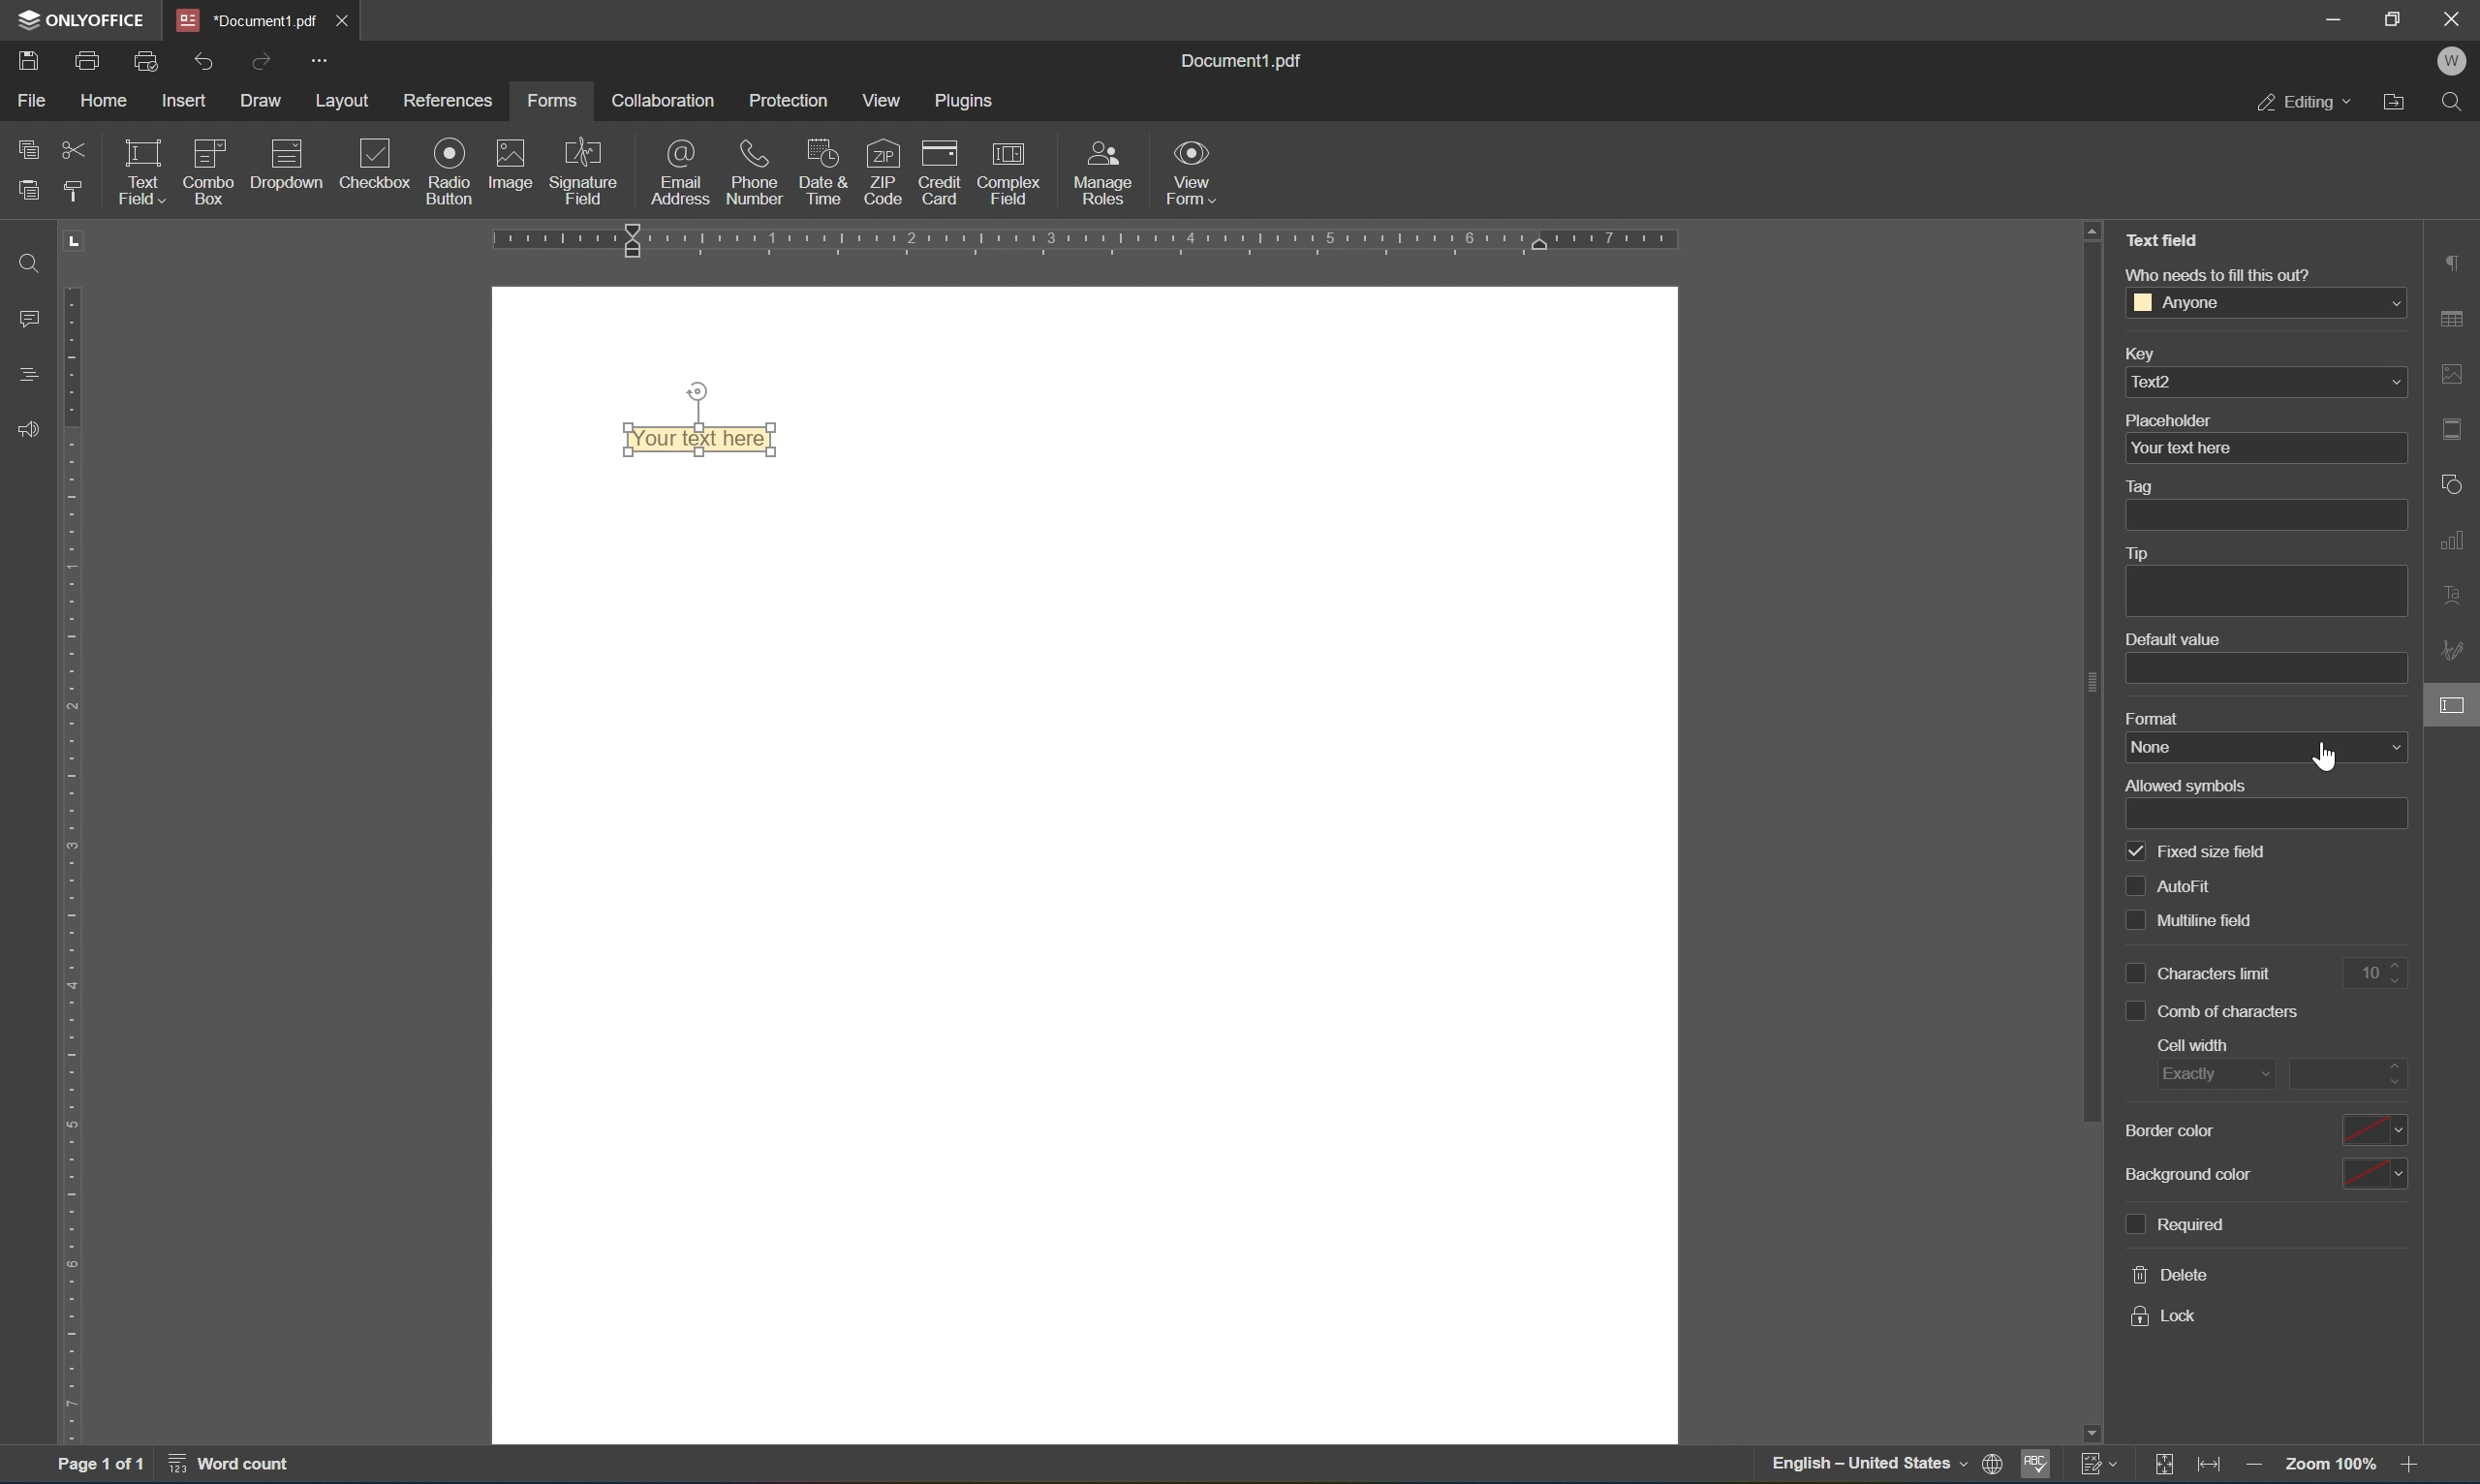  What do you see at coordinates (679, 173) in the screenshot?
I see `email address` at bounding box center [679, 173].